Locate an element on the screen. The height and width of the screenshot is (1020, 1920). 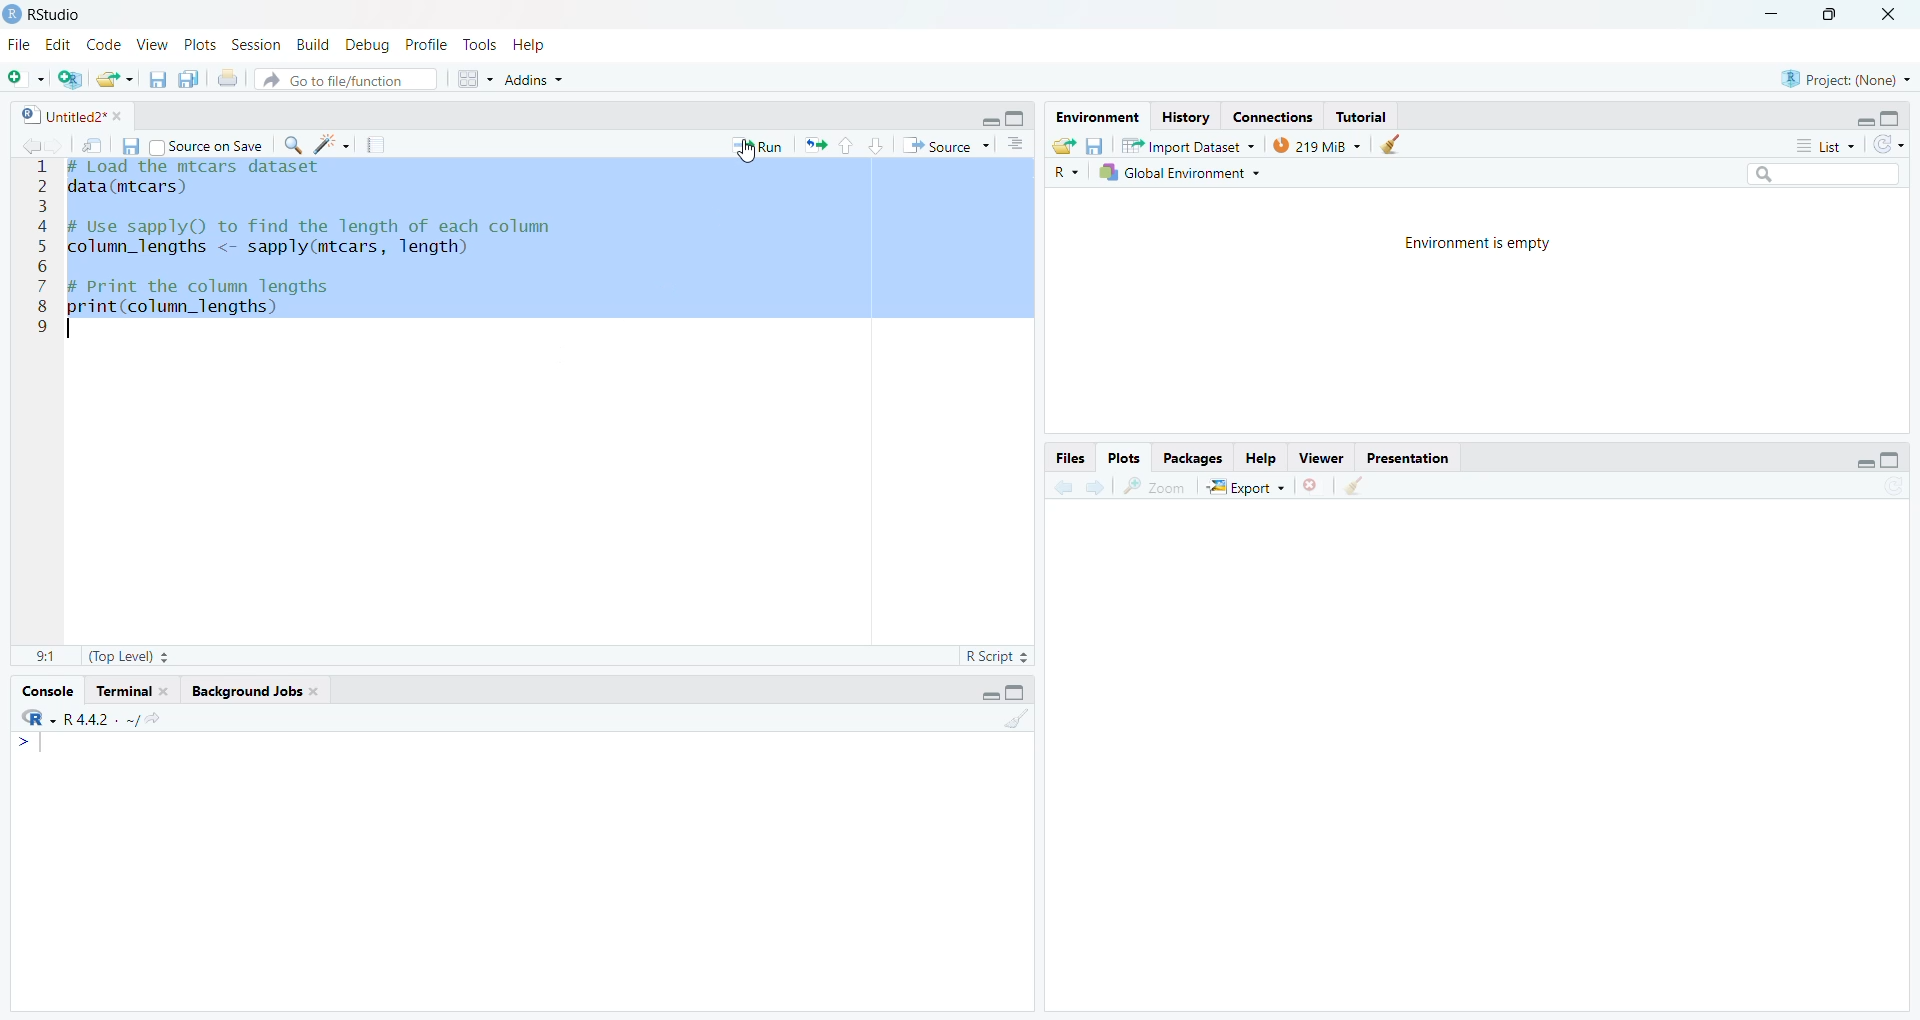
Hide is located at coordinates (988, 118).